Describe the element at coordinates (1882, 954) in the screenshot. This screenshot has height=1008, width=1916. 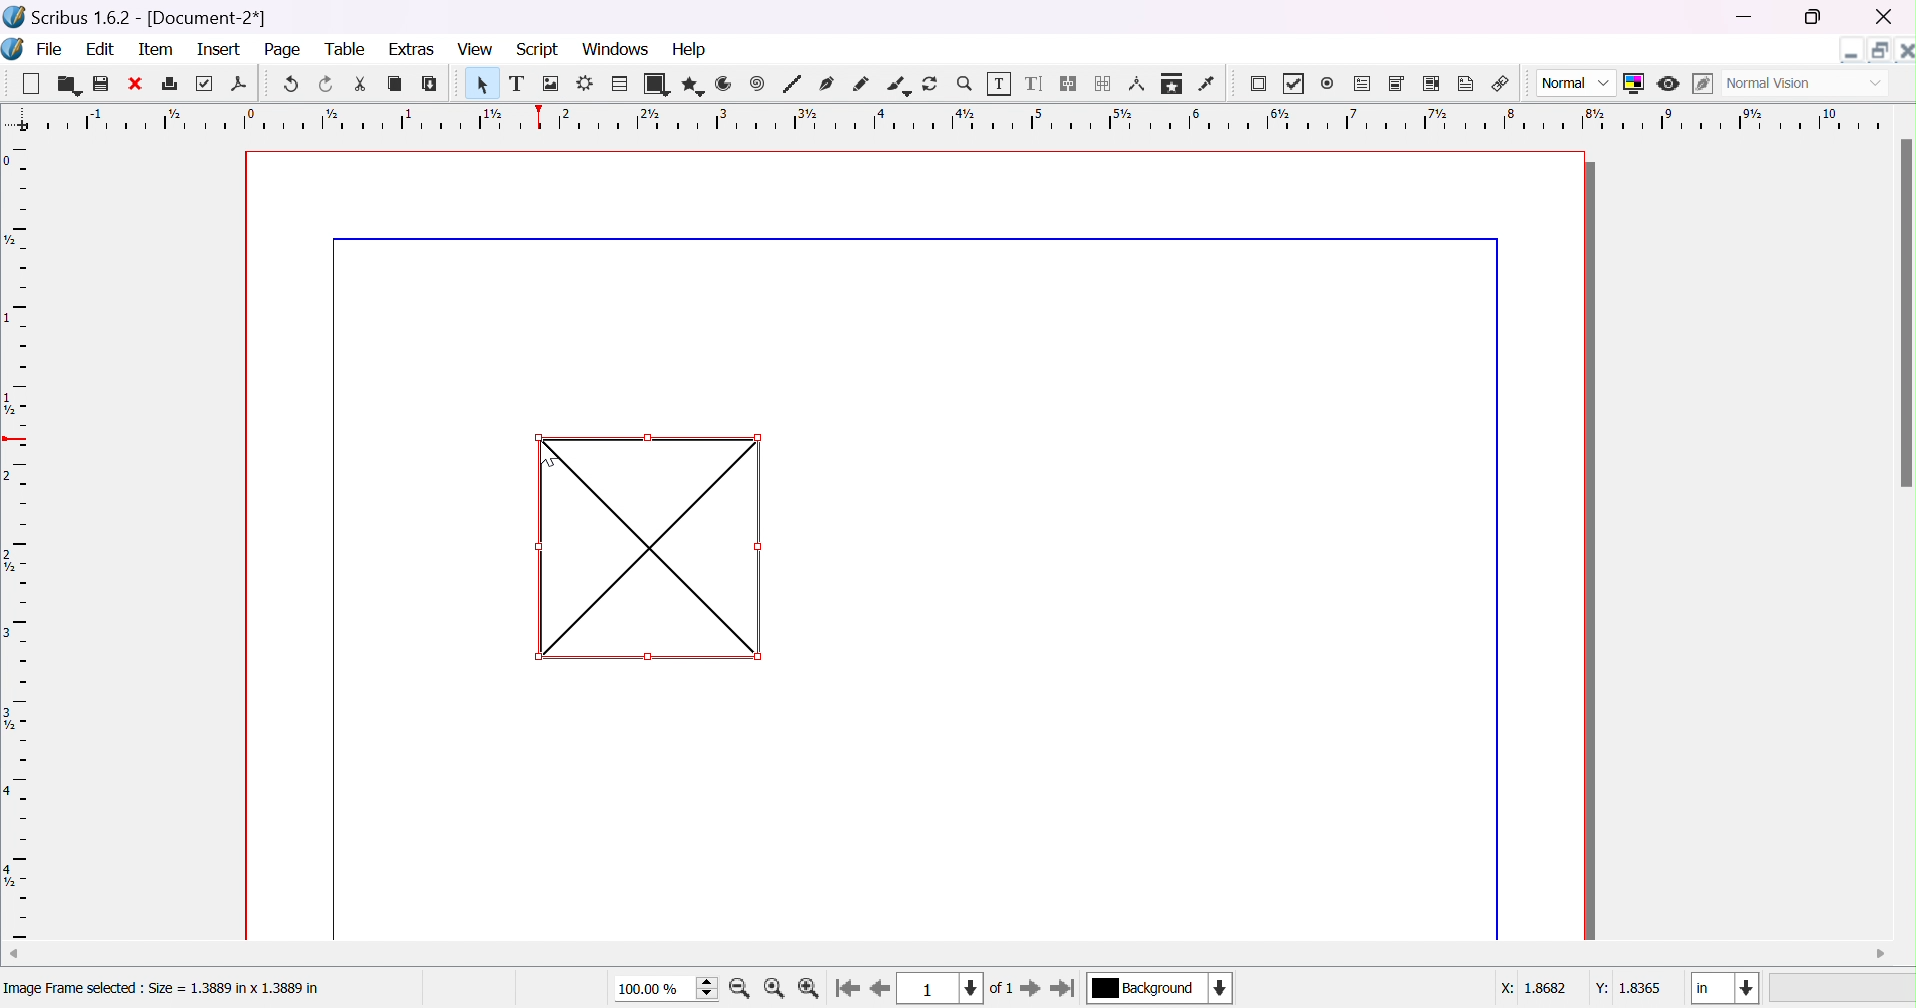
I see `scroll right` at that location.